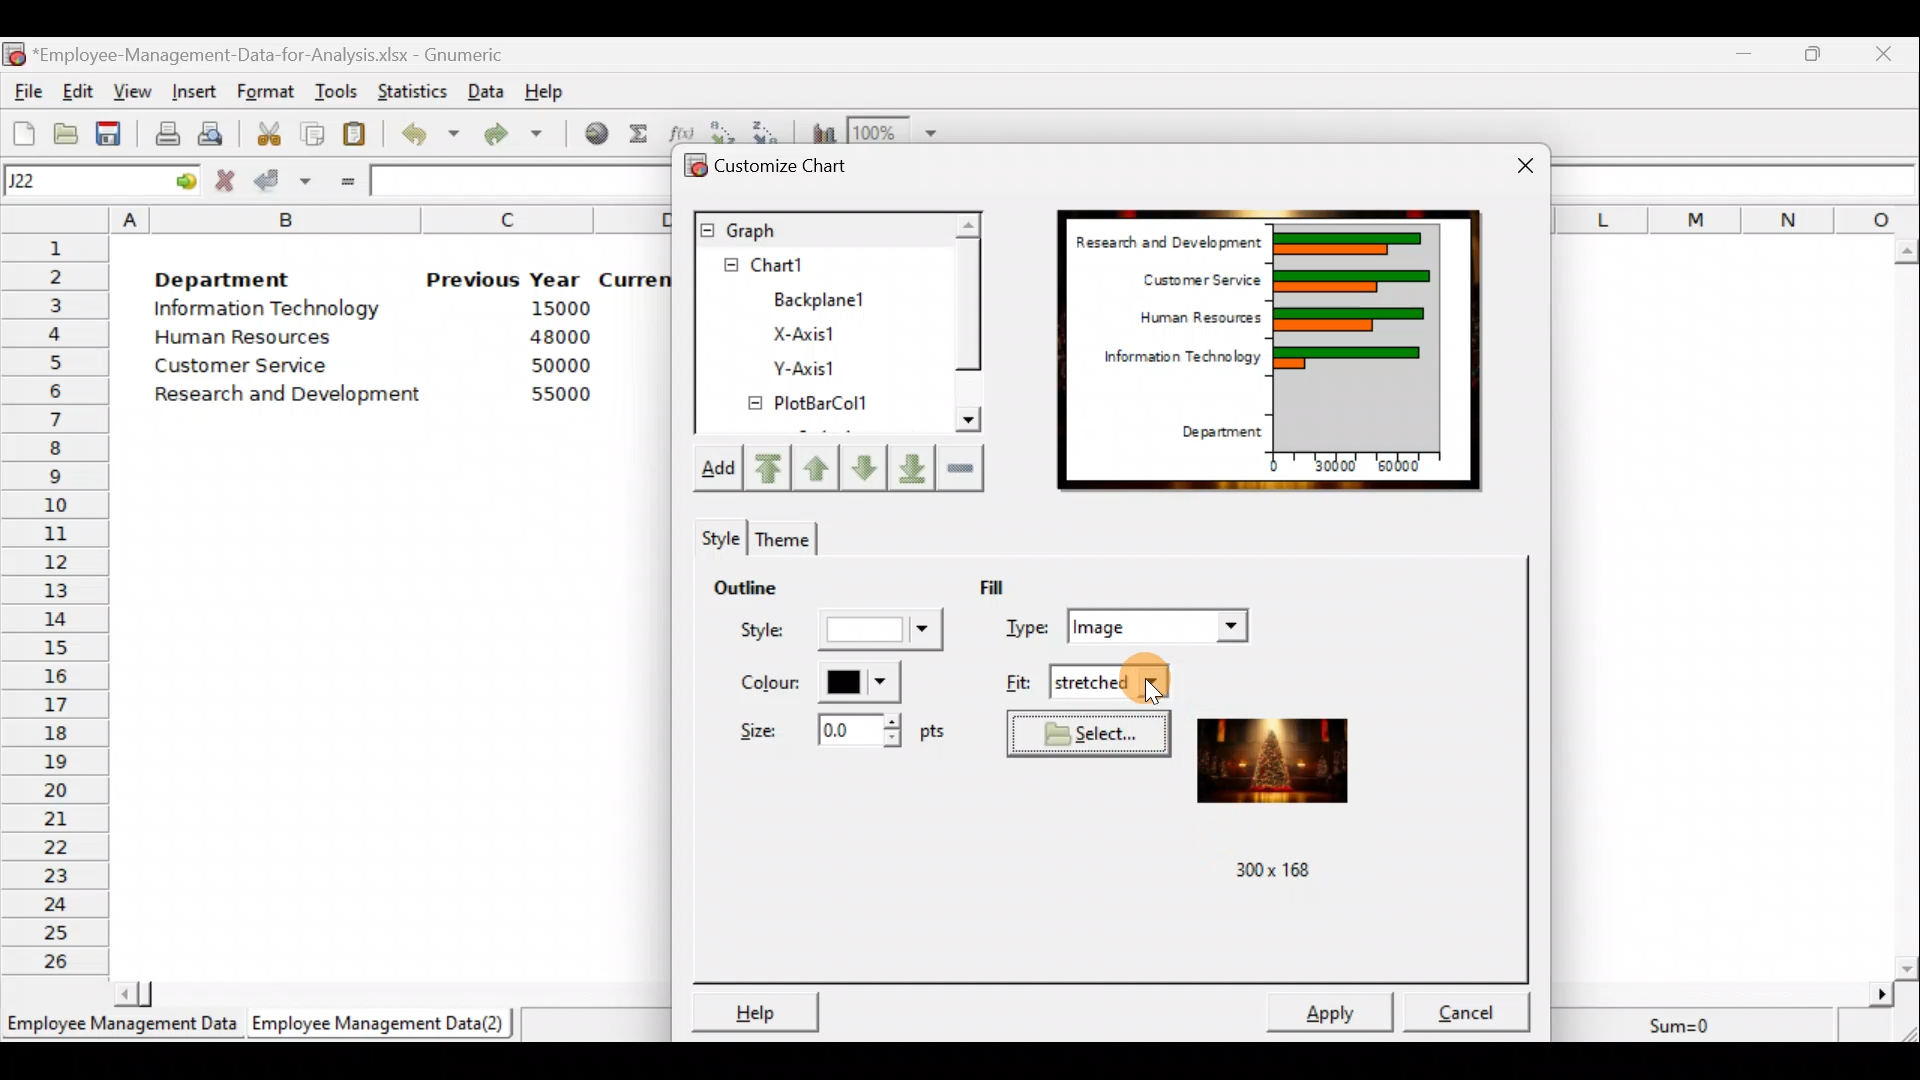 Image resolution: width=1920 pixels, height=1080 pixels. Describe the element at coordinates (1162, 677) in the screenshot. I see `Cursor on fit` at that location.